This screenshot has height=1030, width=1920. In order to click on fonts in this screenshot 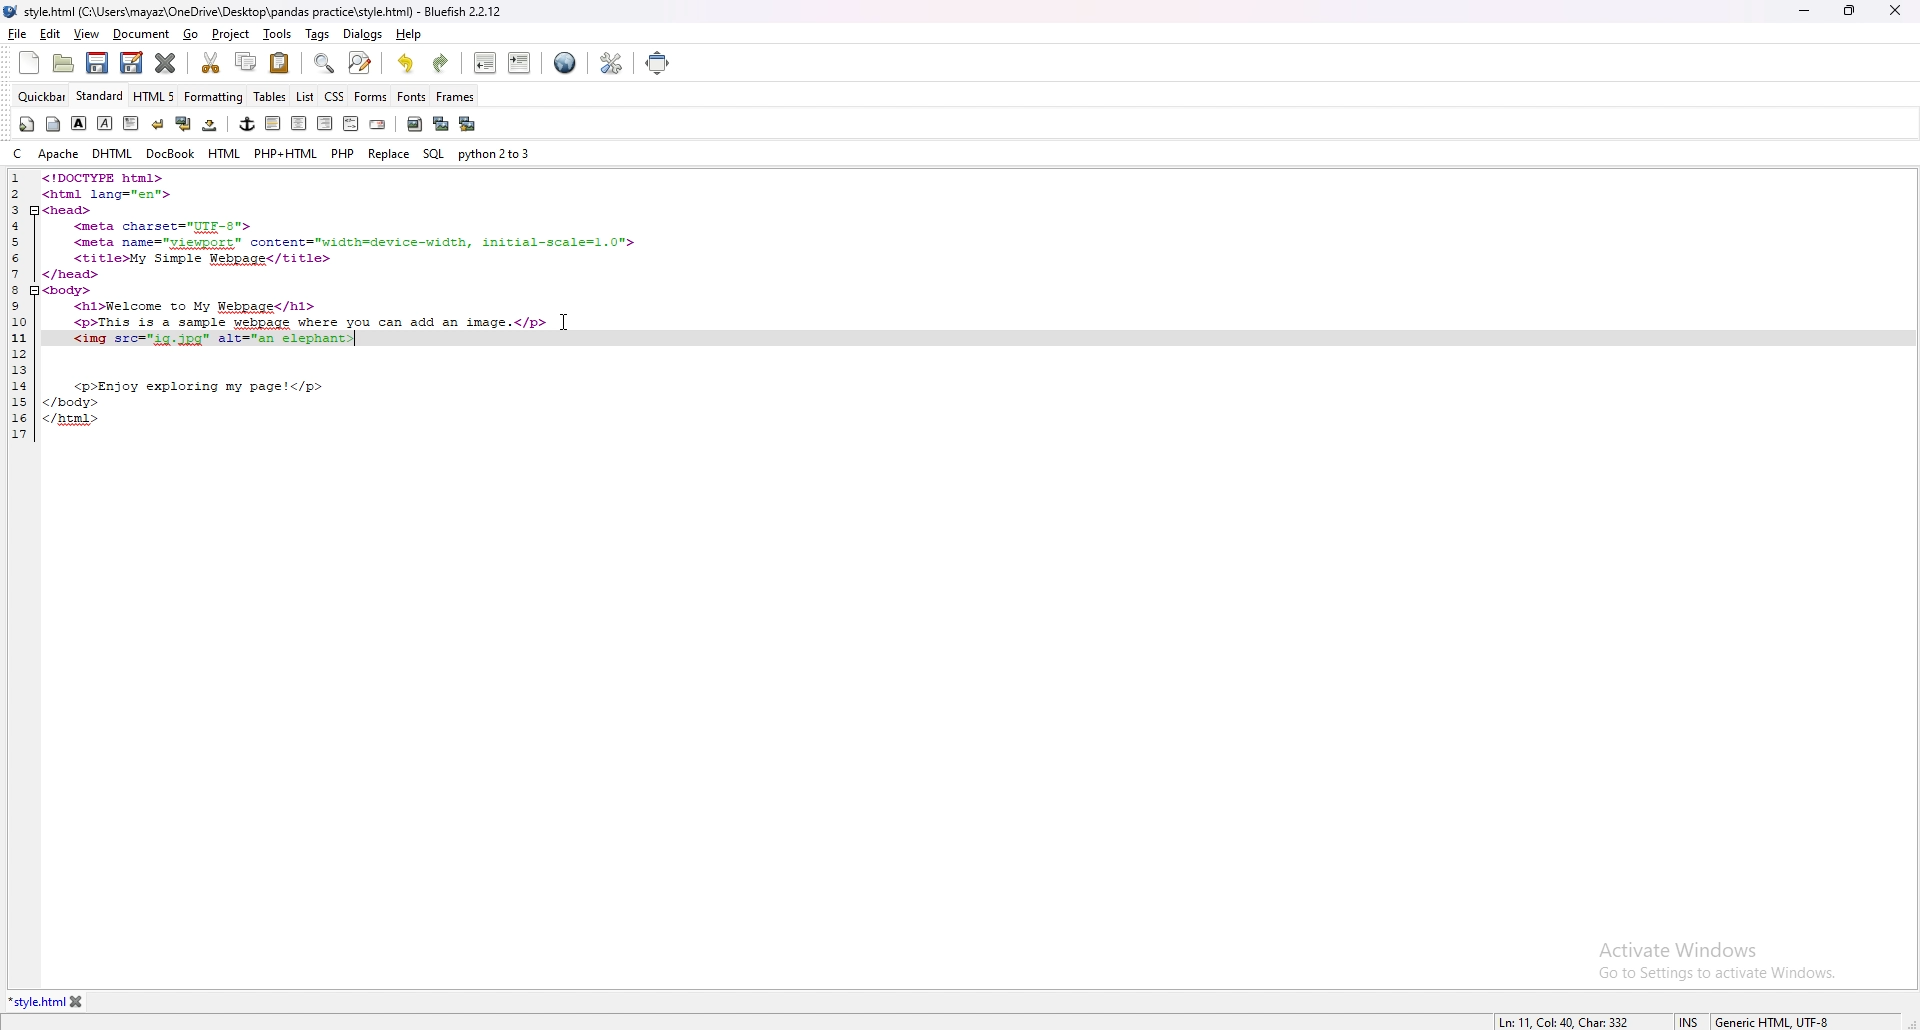, I will do `click(411, 96)`.